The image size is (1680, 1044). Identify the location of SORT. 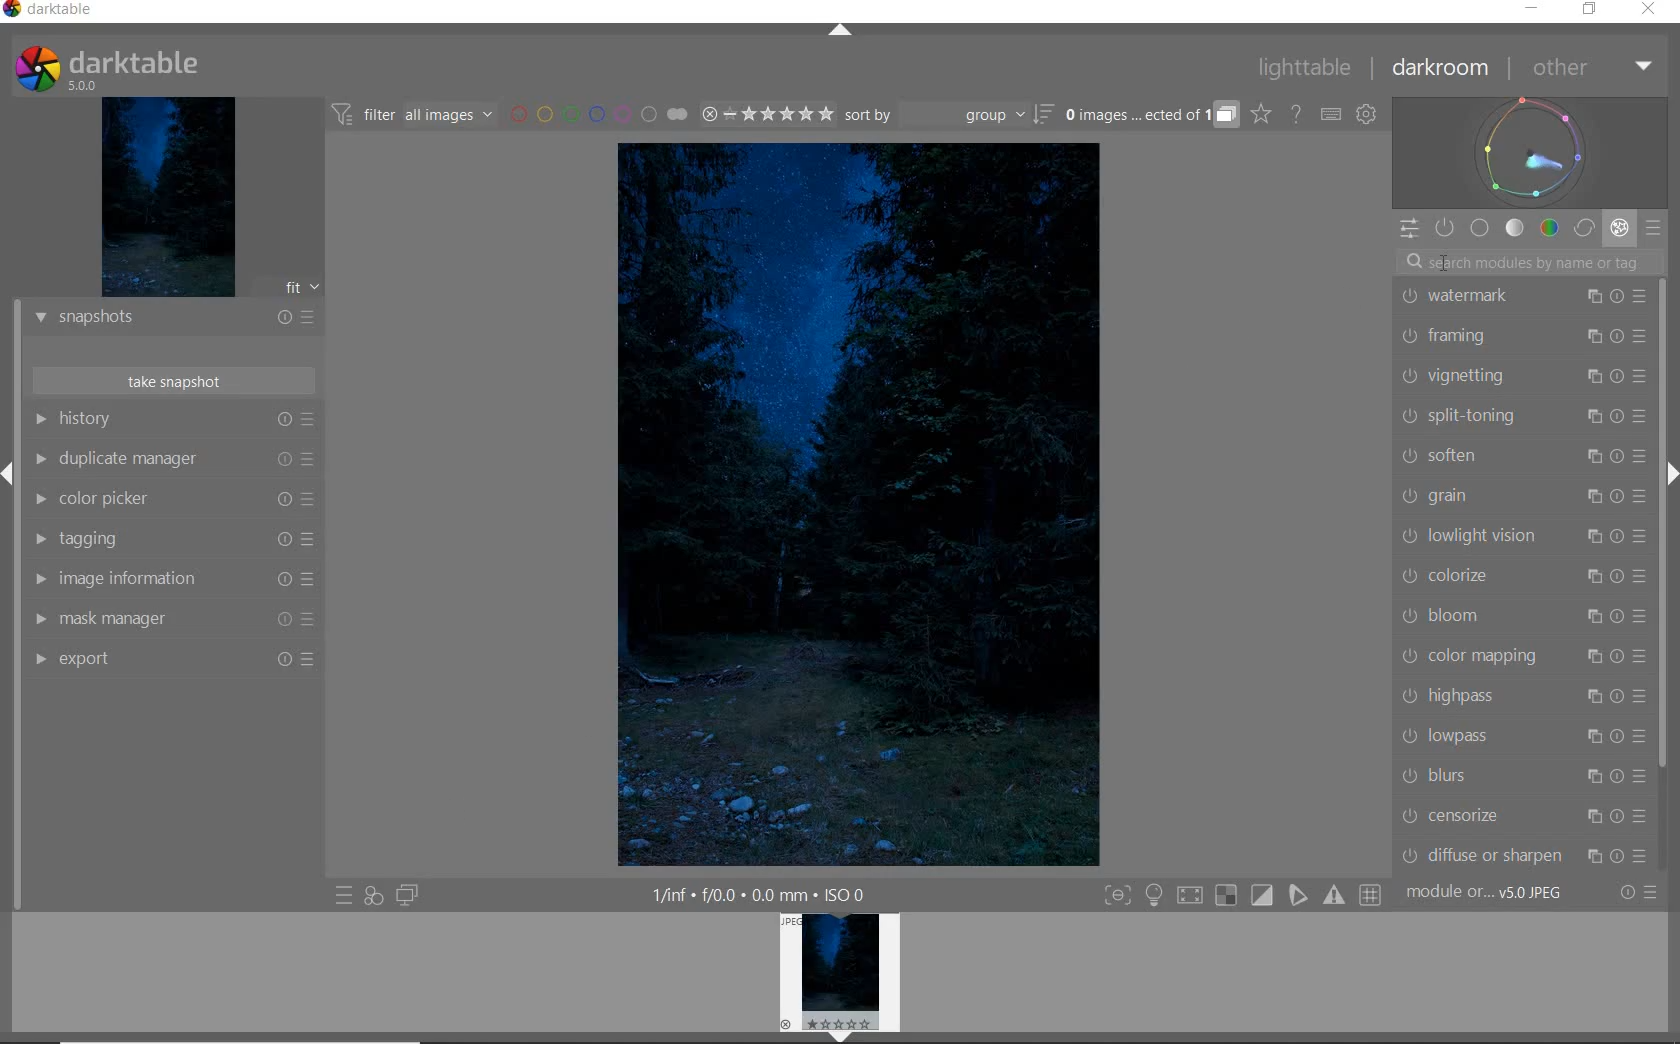
(949, 116).